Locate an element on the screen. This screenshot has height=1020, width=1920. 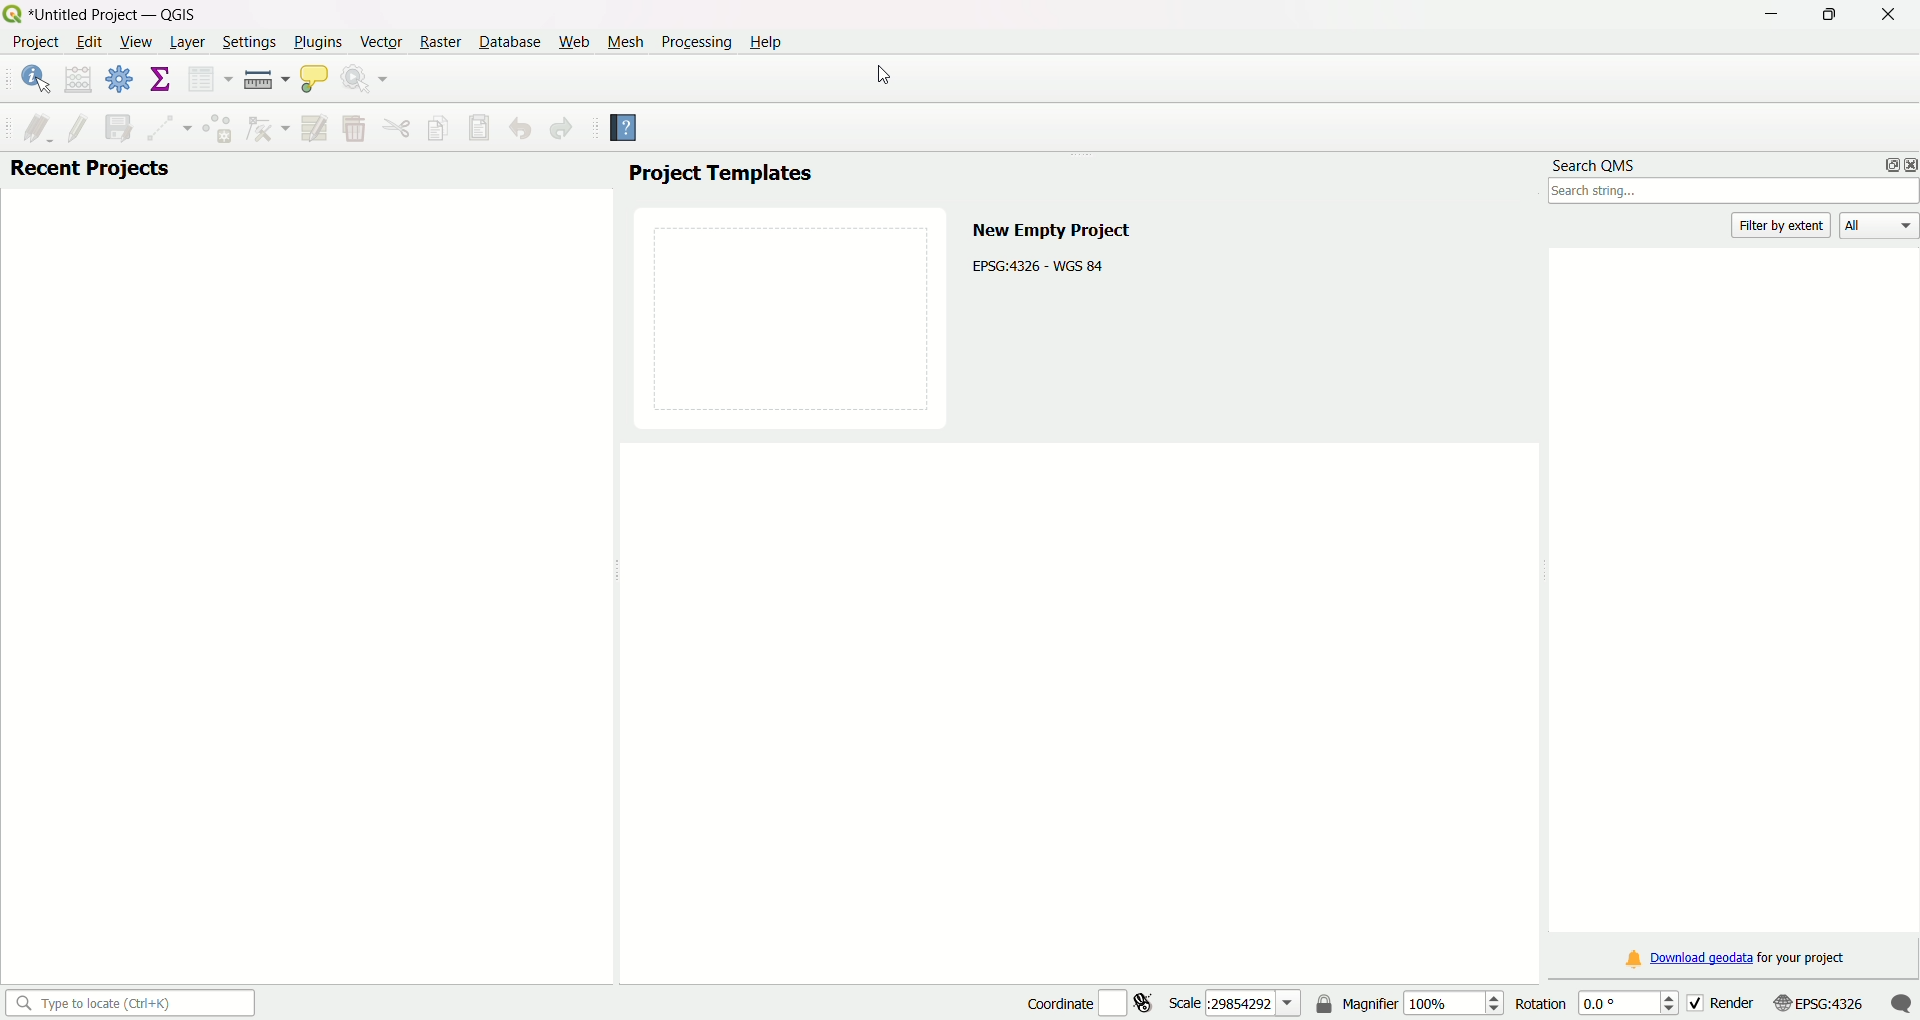
copy feature is located at coordinates (439, 127).